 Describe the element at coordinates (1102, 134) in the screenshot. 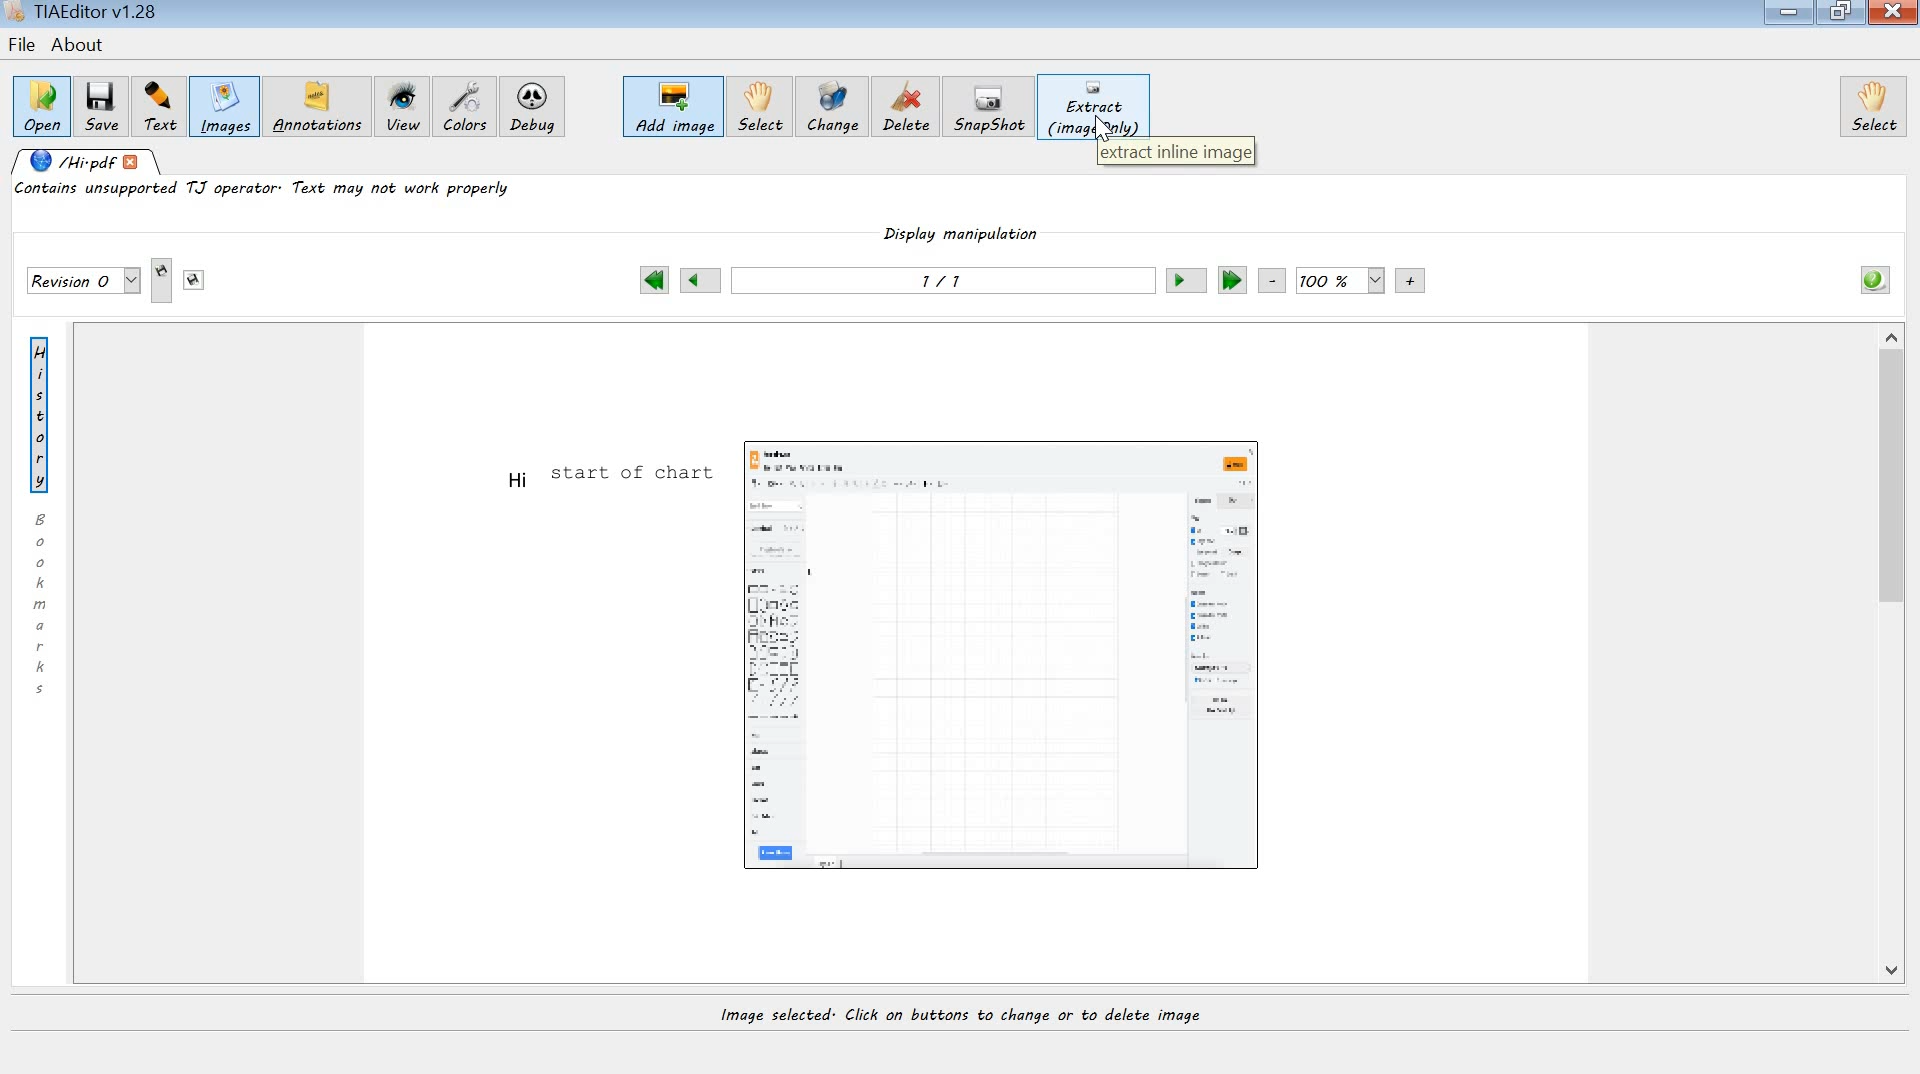

I see `CURSOR` at that location.